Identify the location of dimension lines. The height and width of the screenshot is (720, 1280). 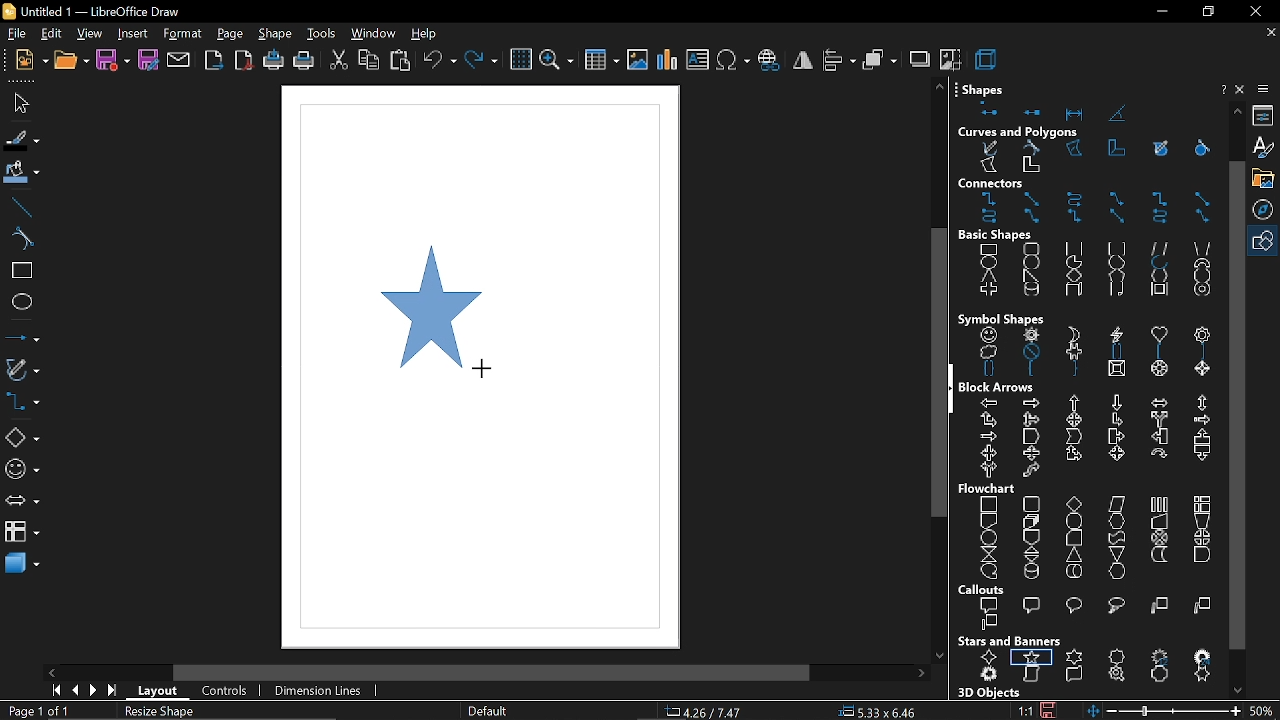
(315, 691).